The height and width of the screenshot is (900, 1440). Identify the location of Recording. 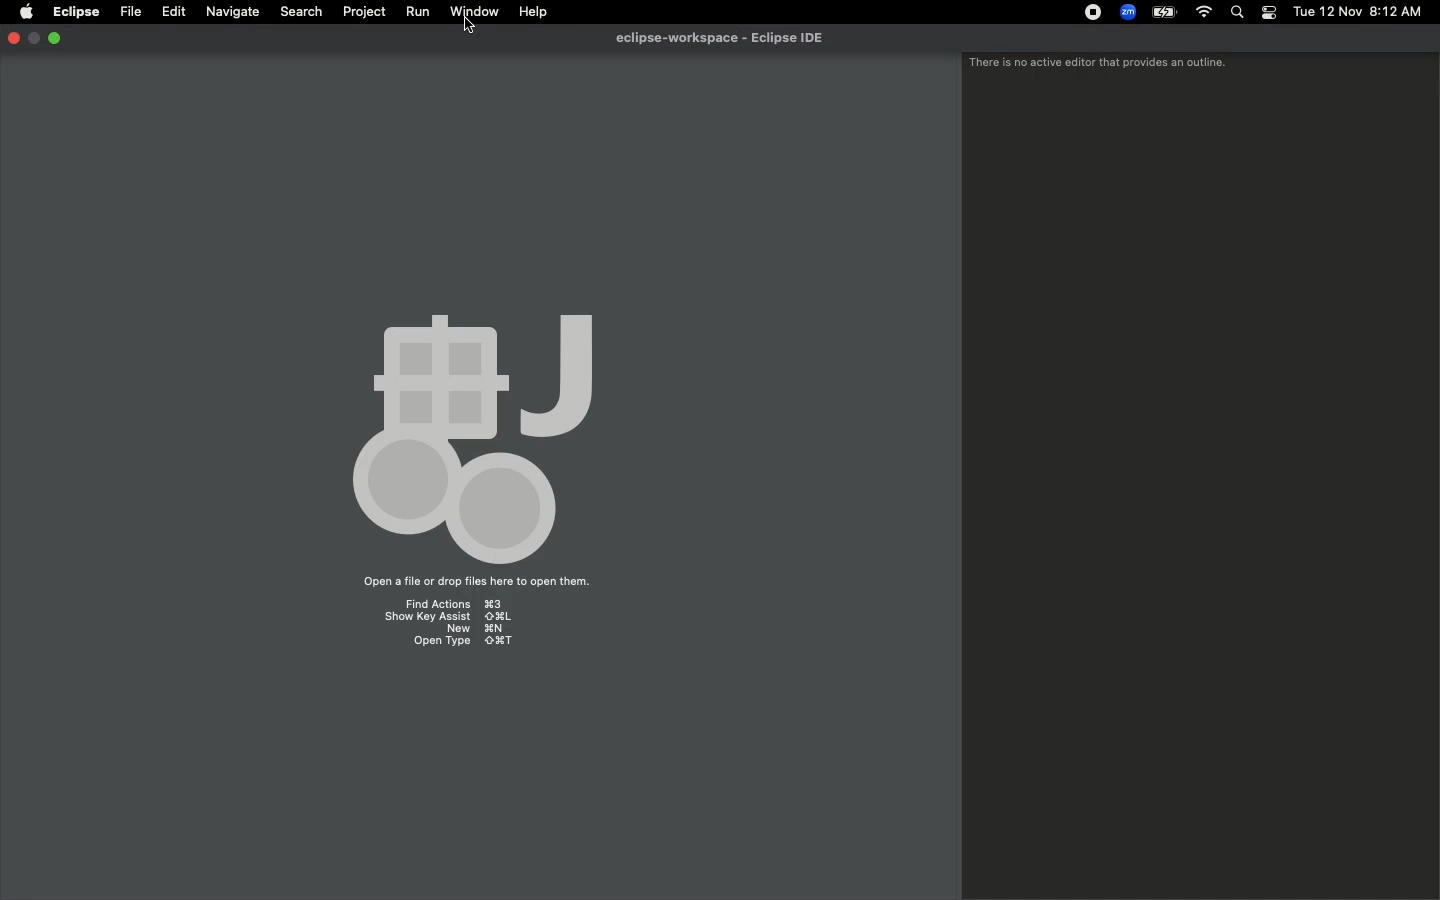
(1088, 12).